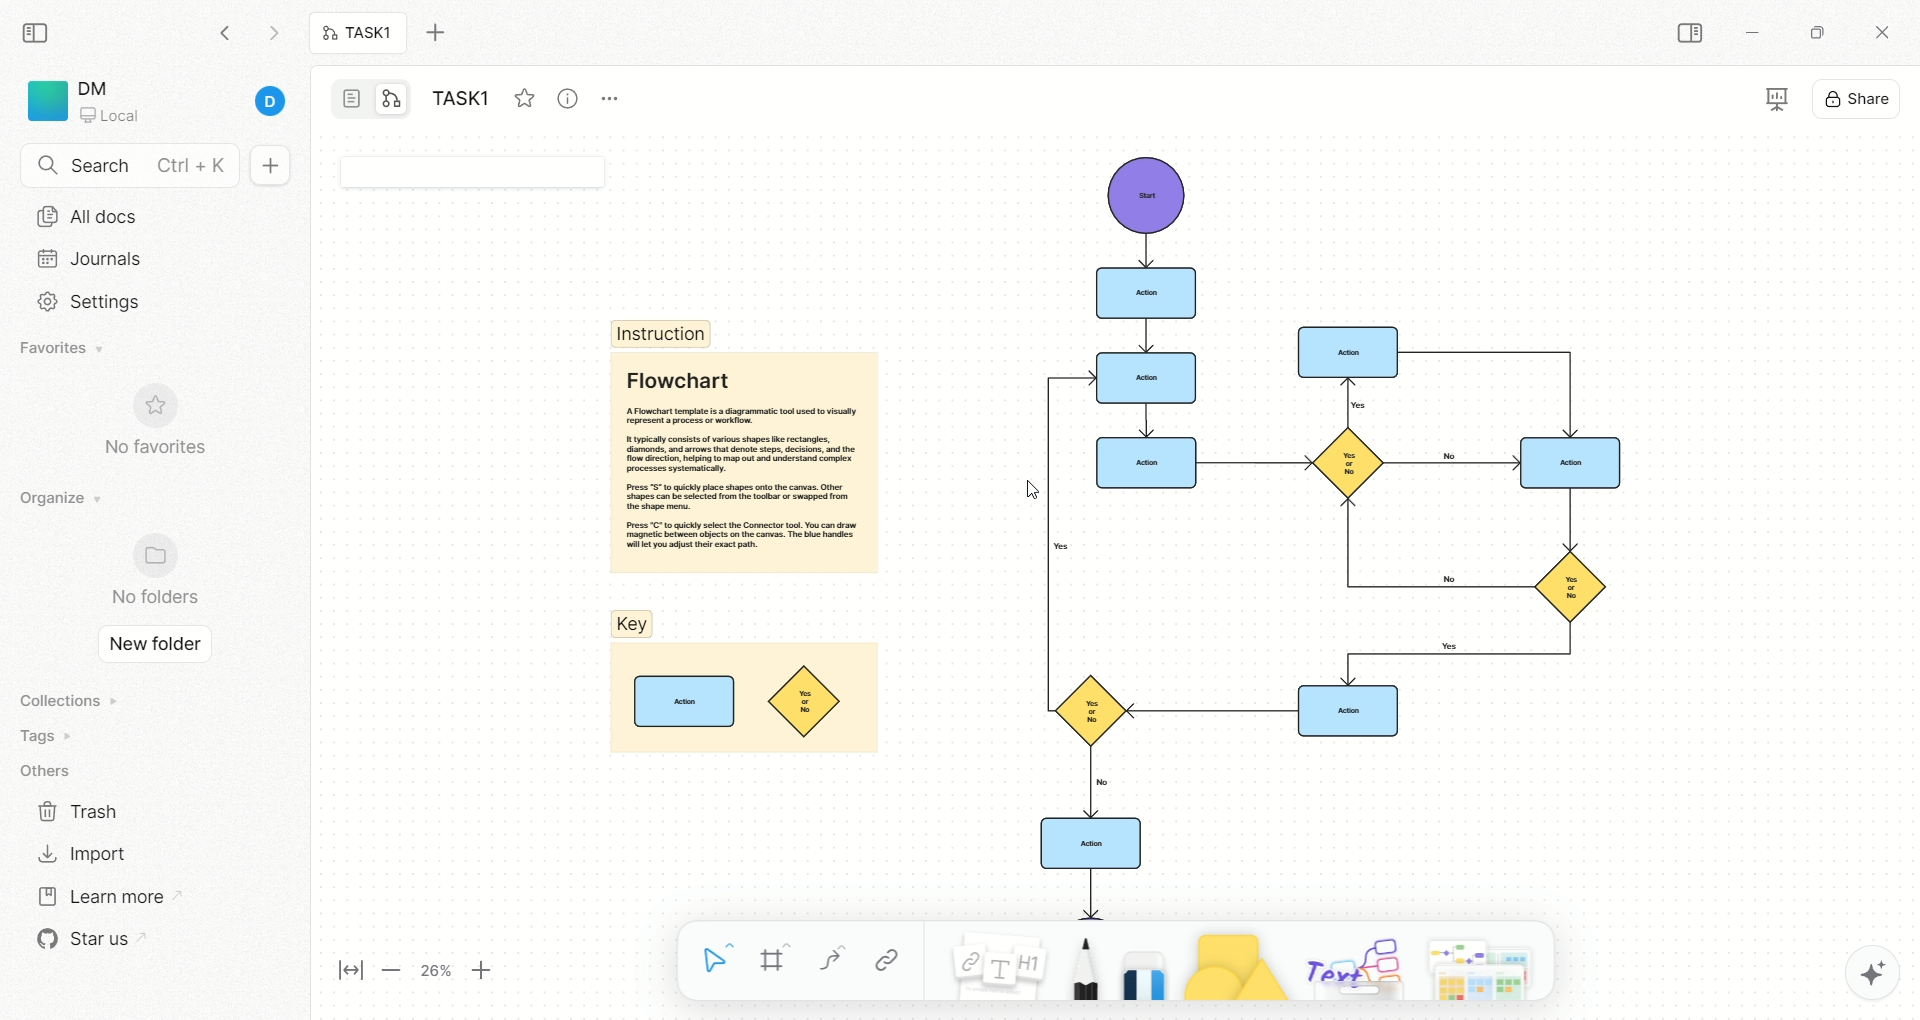 Image resolution: width=1920 pixels, height=1020 pixels. I want to click on task1, so click(466, 101).